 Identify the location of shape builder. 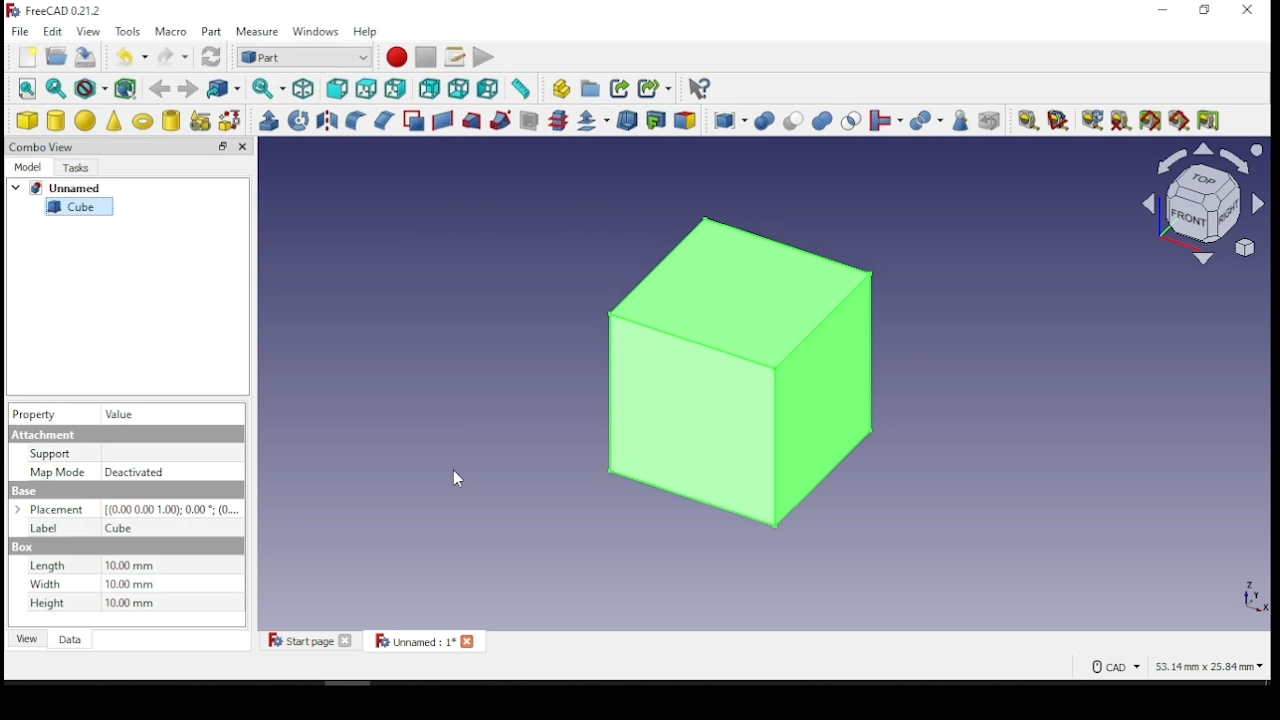
(231, 120).